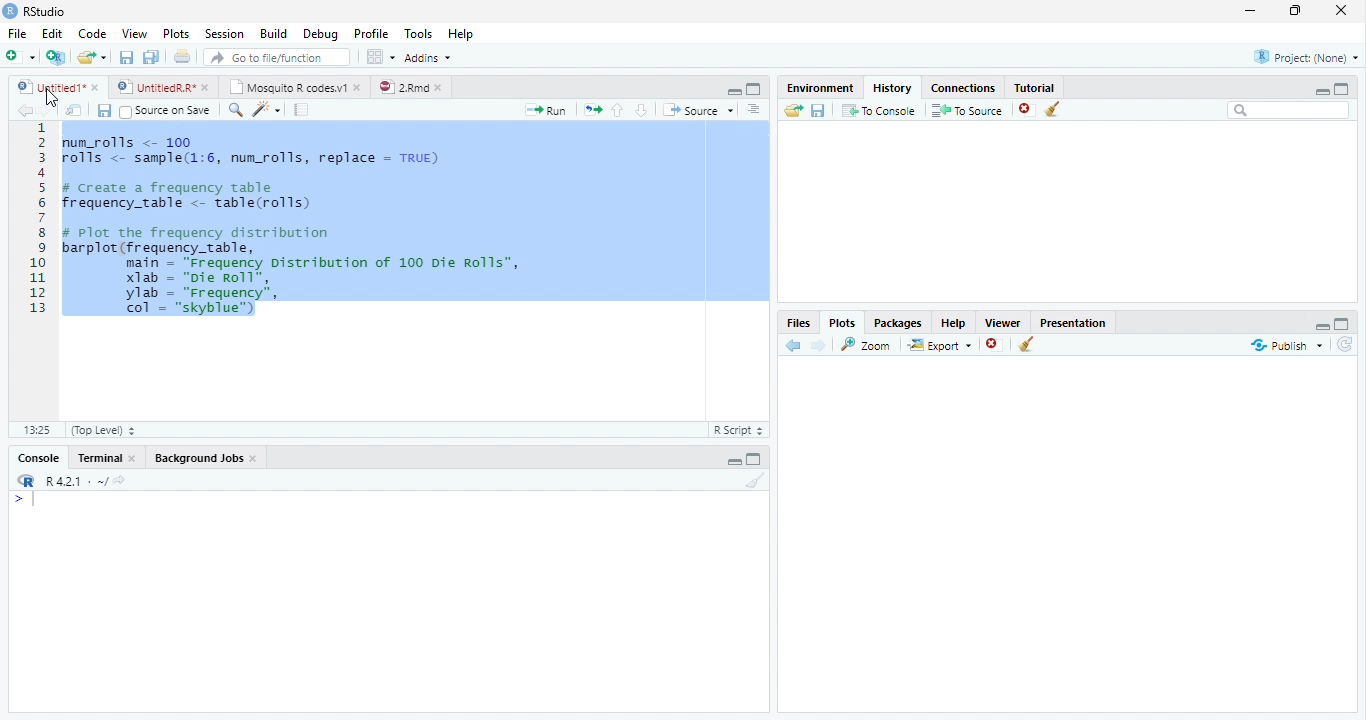 This screenshot has height=720, width=1366. What do you see at coordinates (94, 31) in the screenshot?
I see `Code` at bounding box center [94, 31].